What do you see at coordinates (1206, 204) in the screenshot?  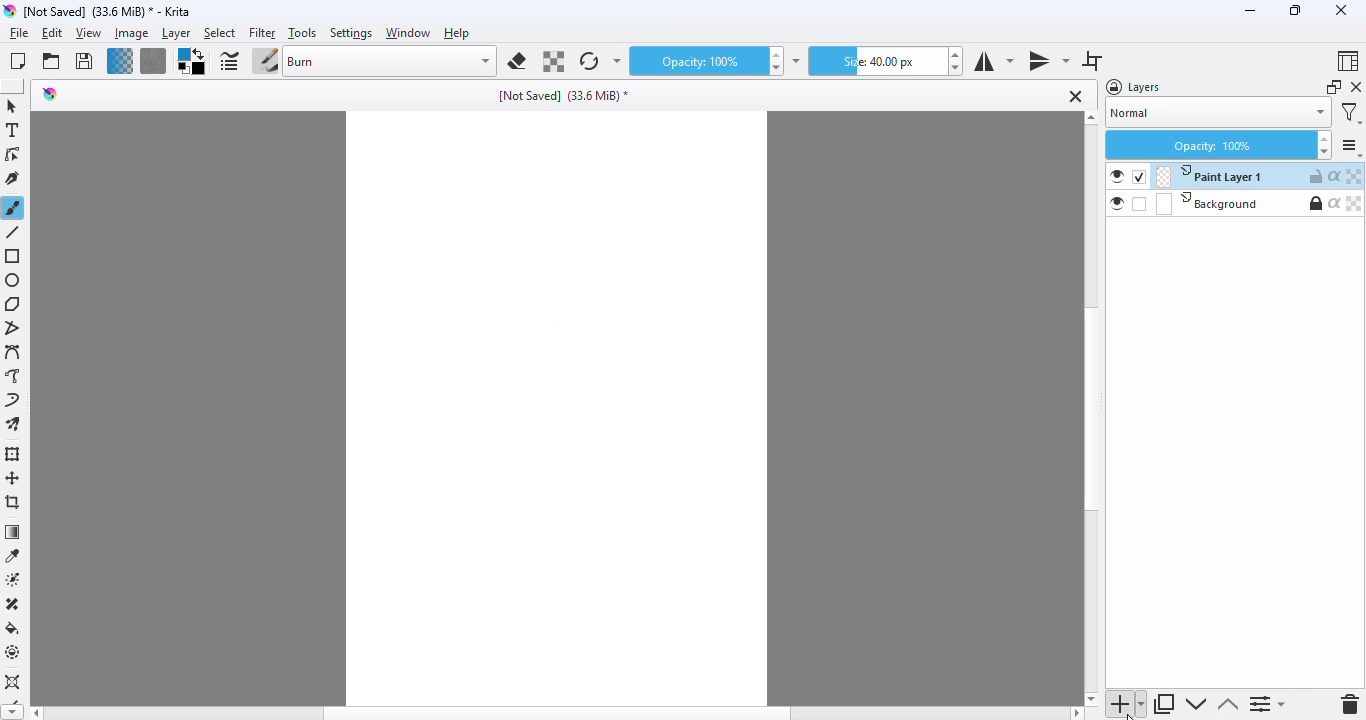 I see `background` at bounding box center [1206, 204].